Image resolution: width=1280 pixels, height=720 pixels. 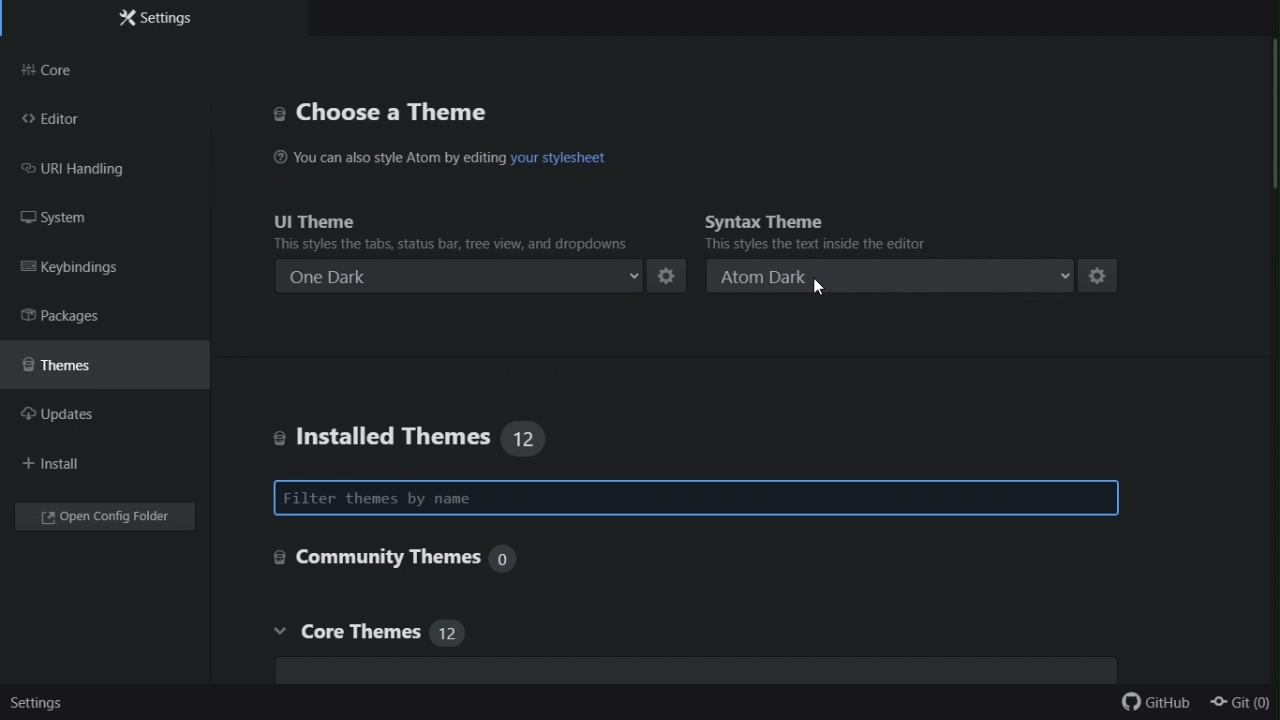 I want to click on git, so click(x=1242, y=703).